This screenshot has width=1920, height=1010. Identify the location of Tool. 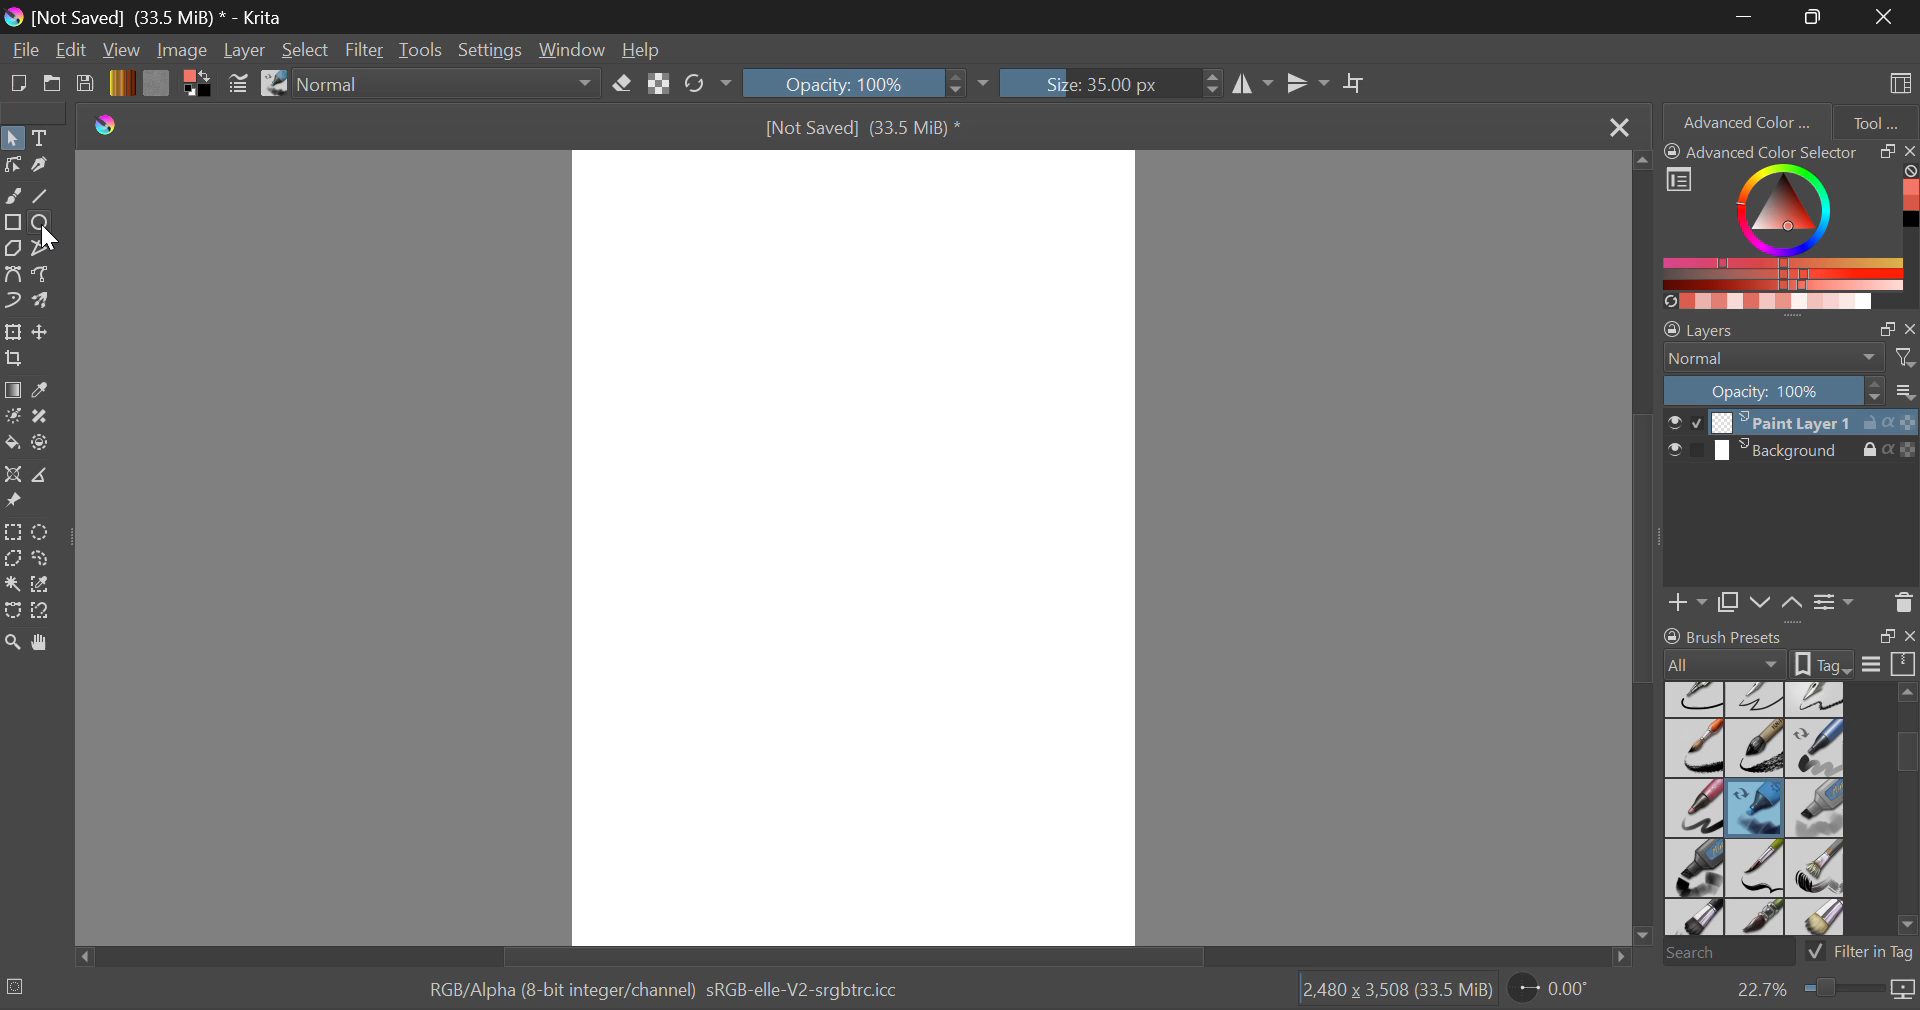
(1876, 120).